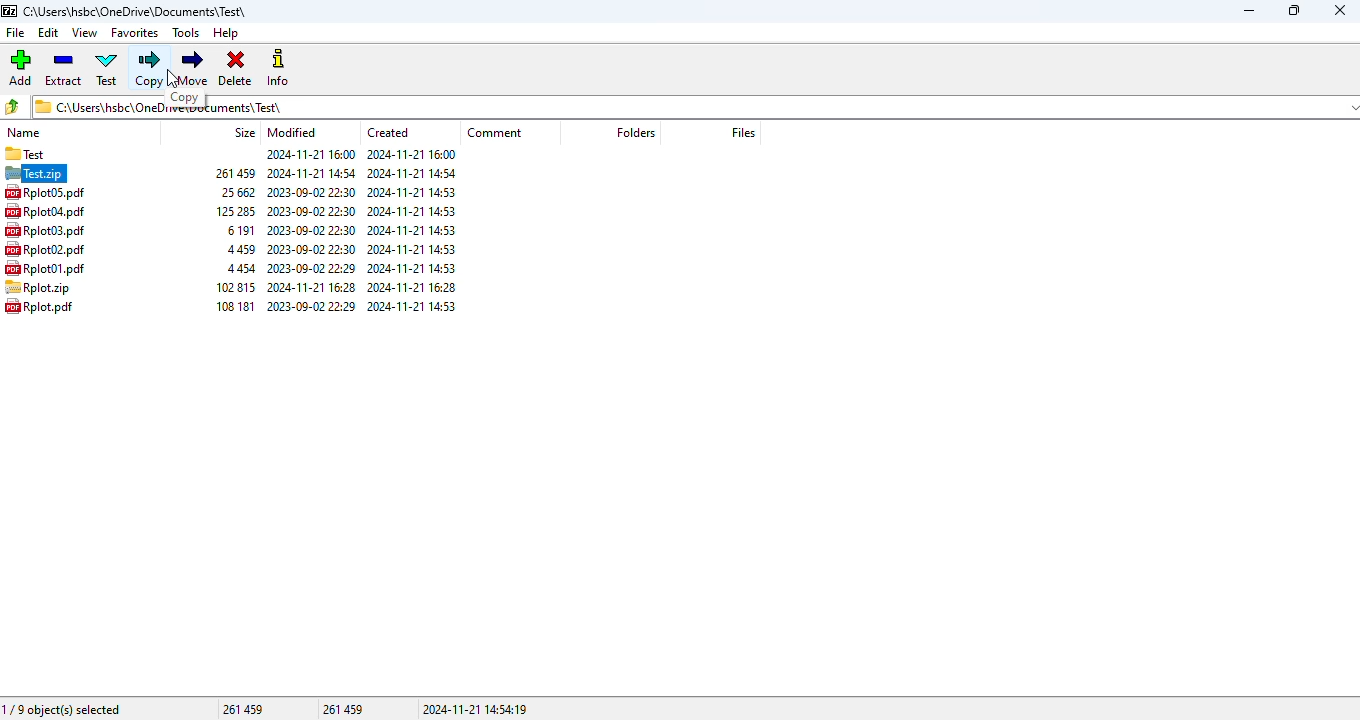  Describe the element at coordinates (412, 286) in the screenshot. I see `created date & time` at that location.